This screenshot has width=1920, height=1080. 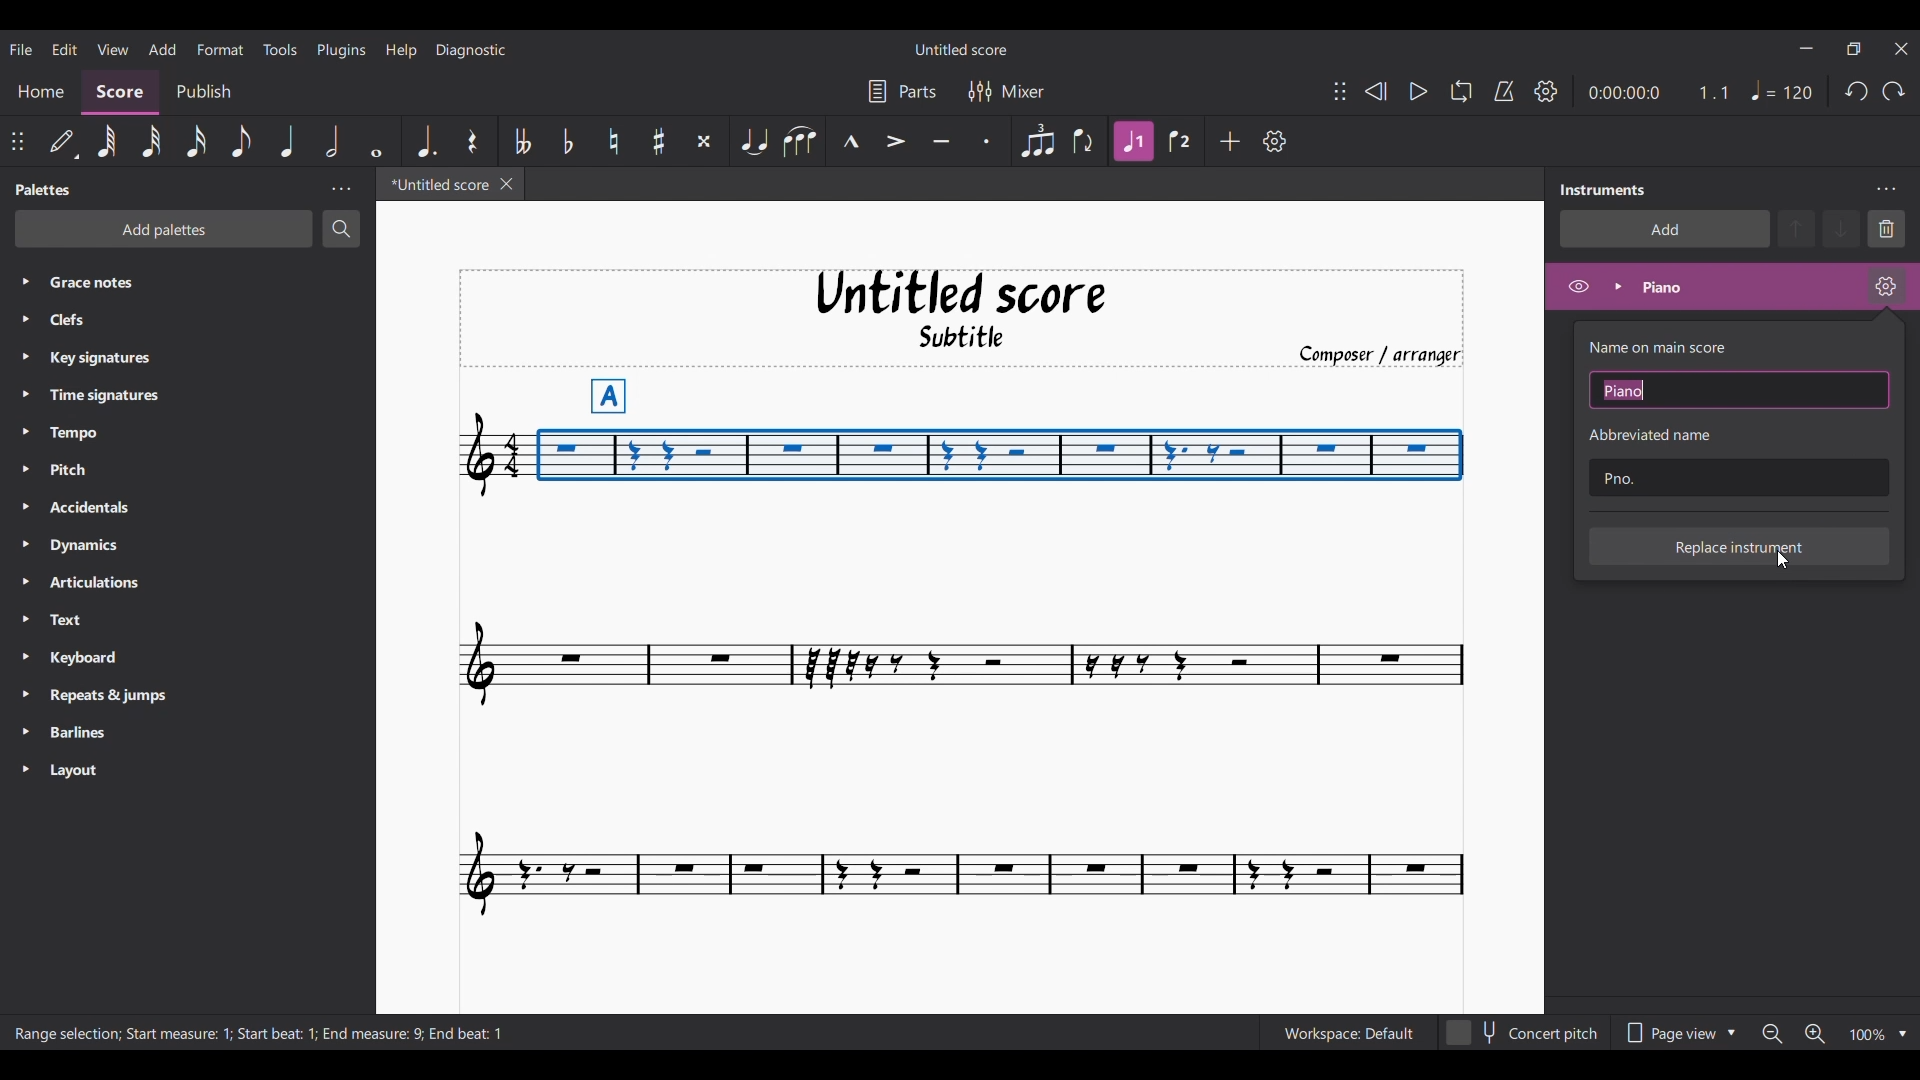 I want to click on Score section, current selection highlighted, so click(x=124, y=90).